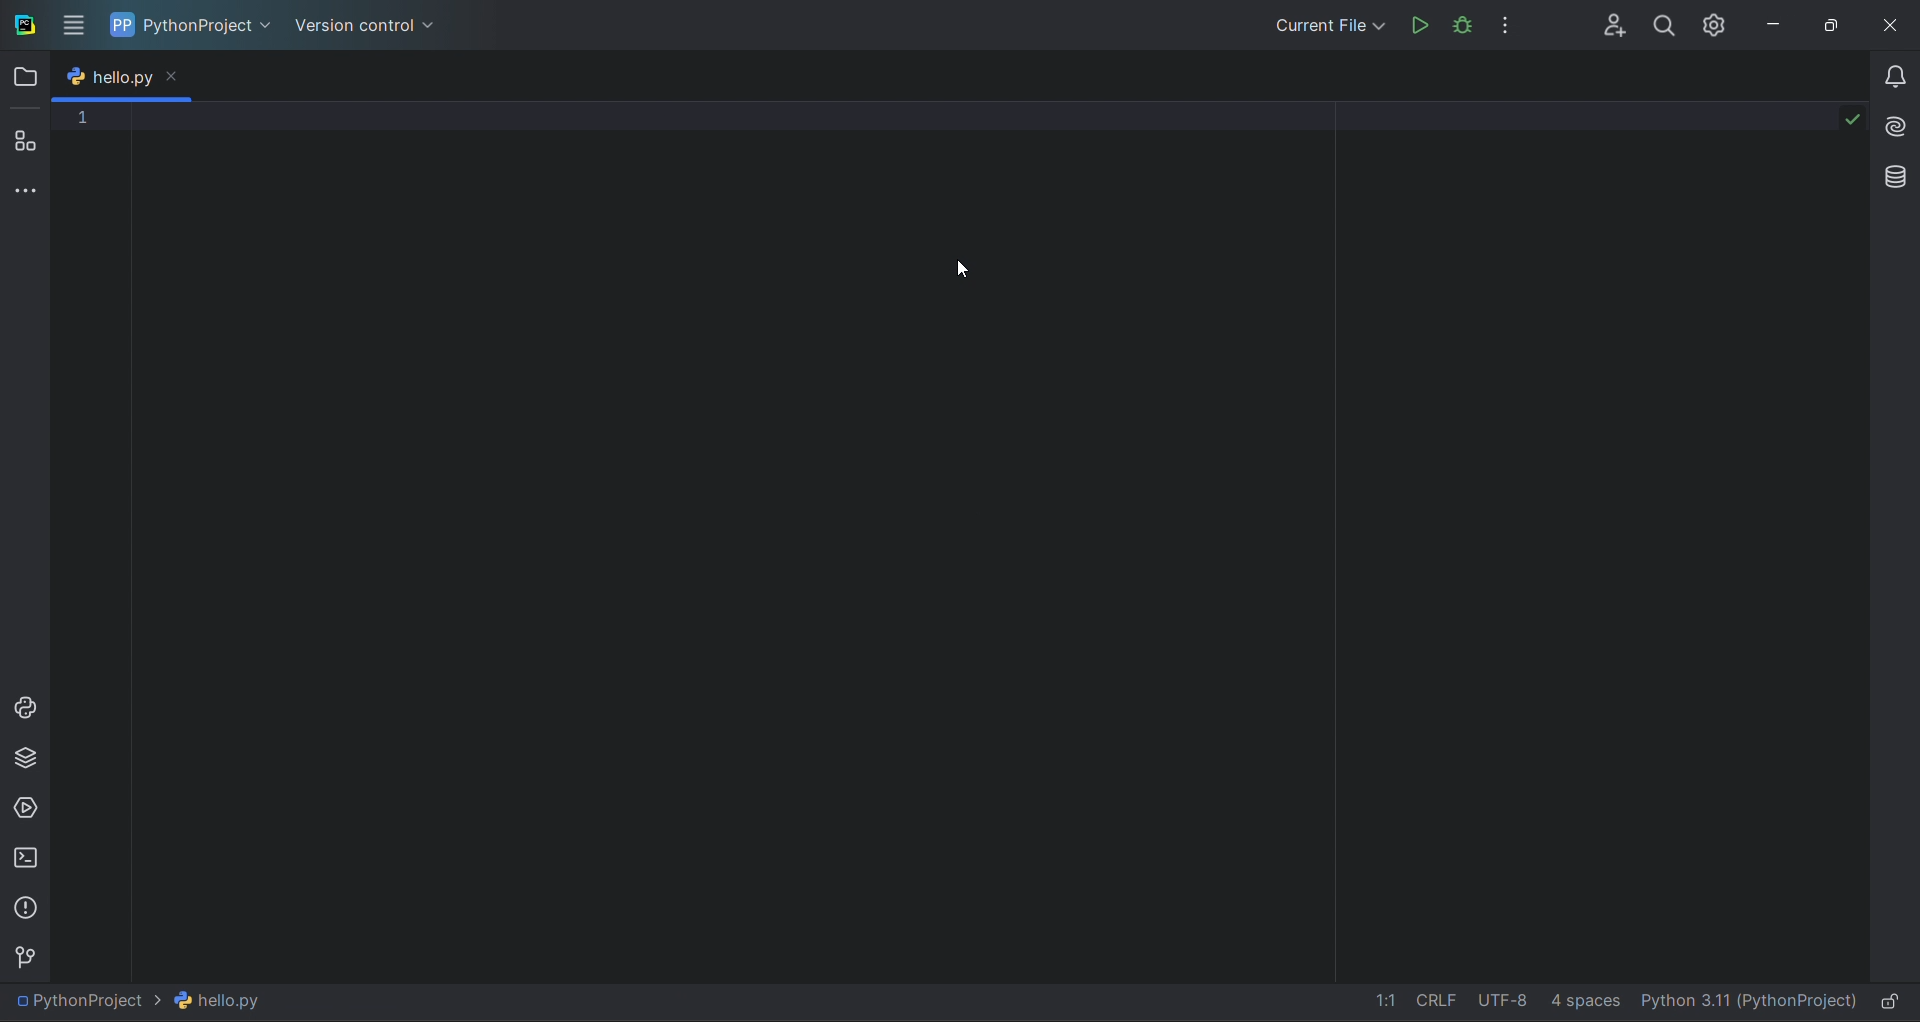  I want to click on close, so click(177, 79).